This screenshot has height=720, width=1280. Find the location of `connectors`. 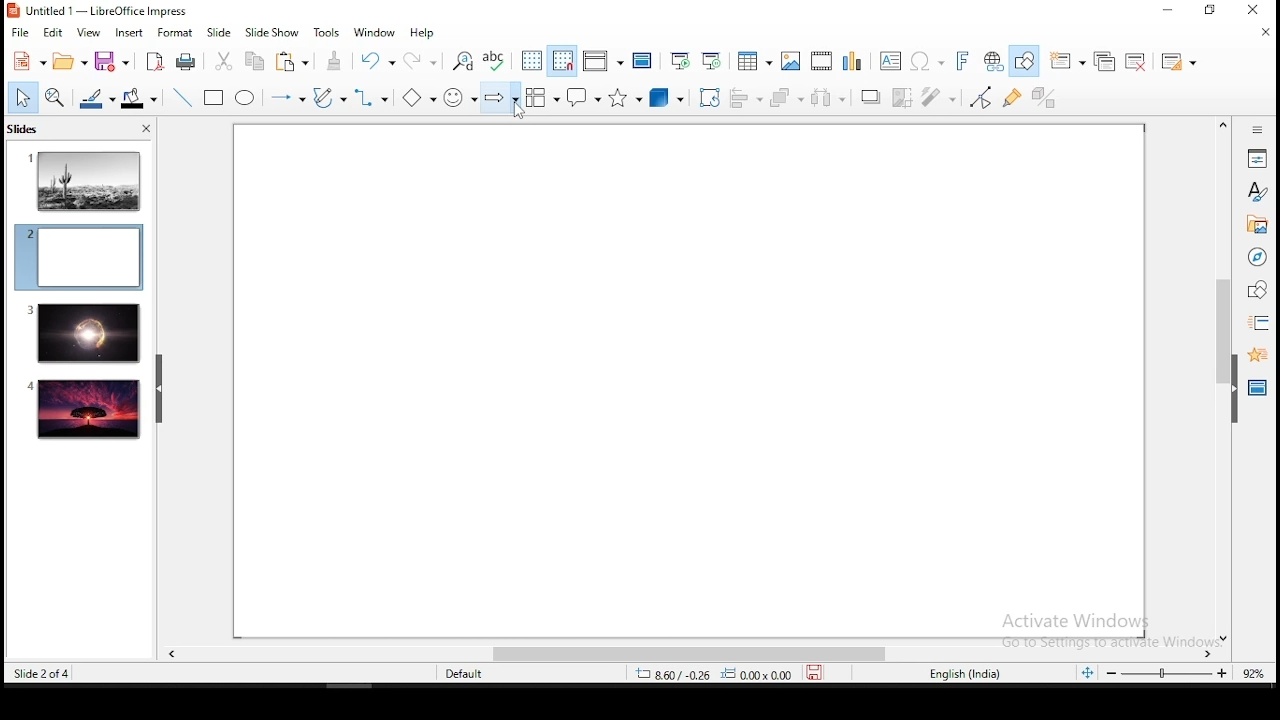

connectors is located at coordinates (370, 98).